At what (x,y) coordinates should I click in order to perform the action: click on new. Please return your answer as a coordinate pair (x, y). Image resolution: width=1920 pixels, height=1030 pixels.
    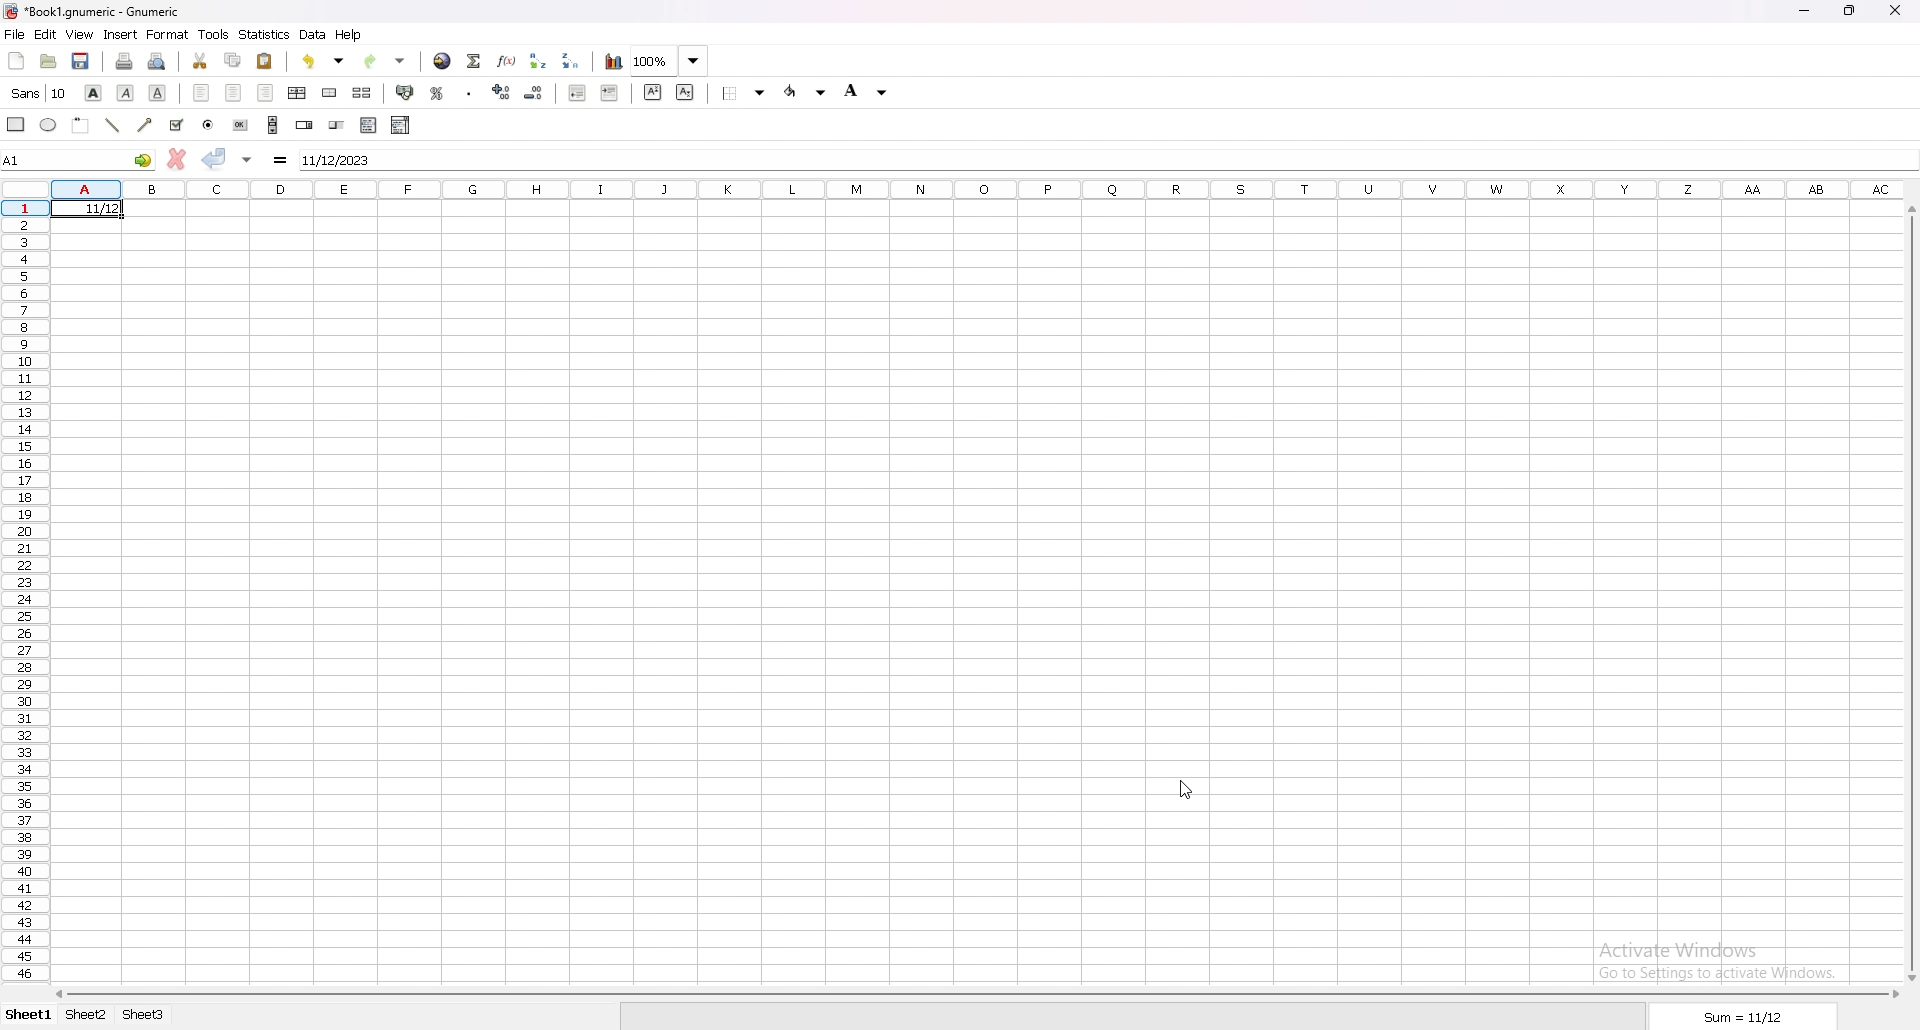
    Looking at the image, I should click on (16, 61).